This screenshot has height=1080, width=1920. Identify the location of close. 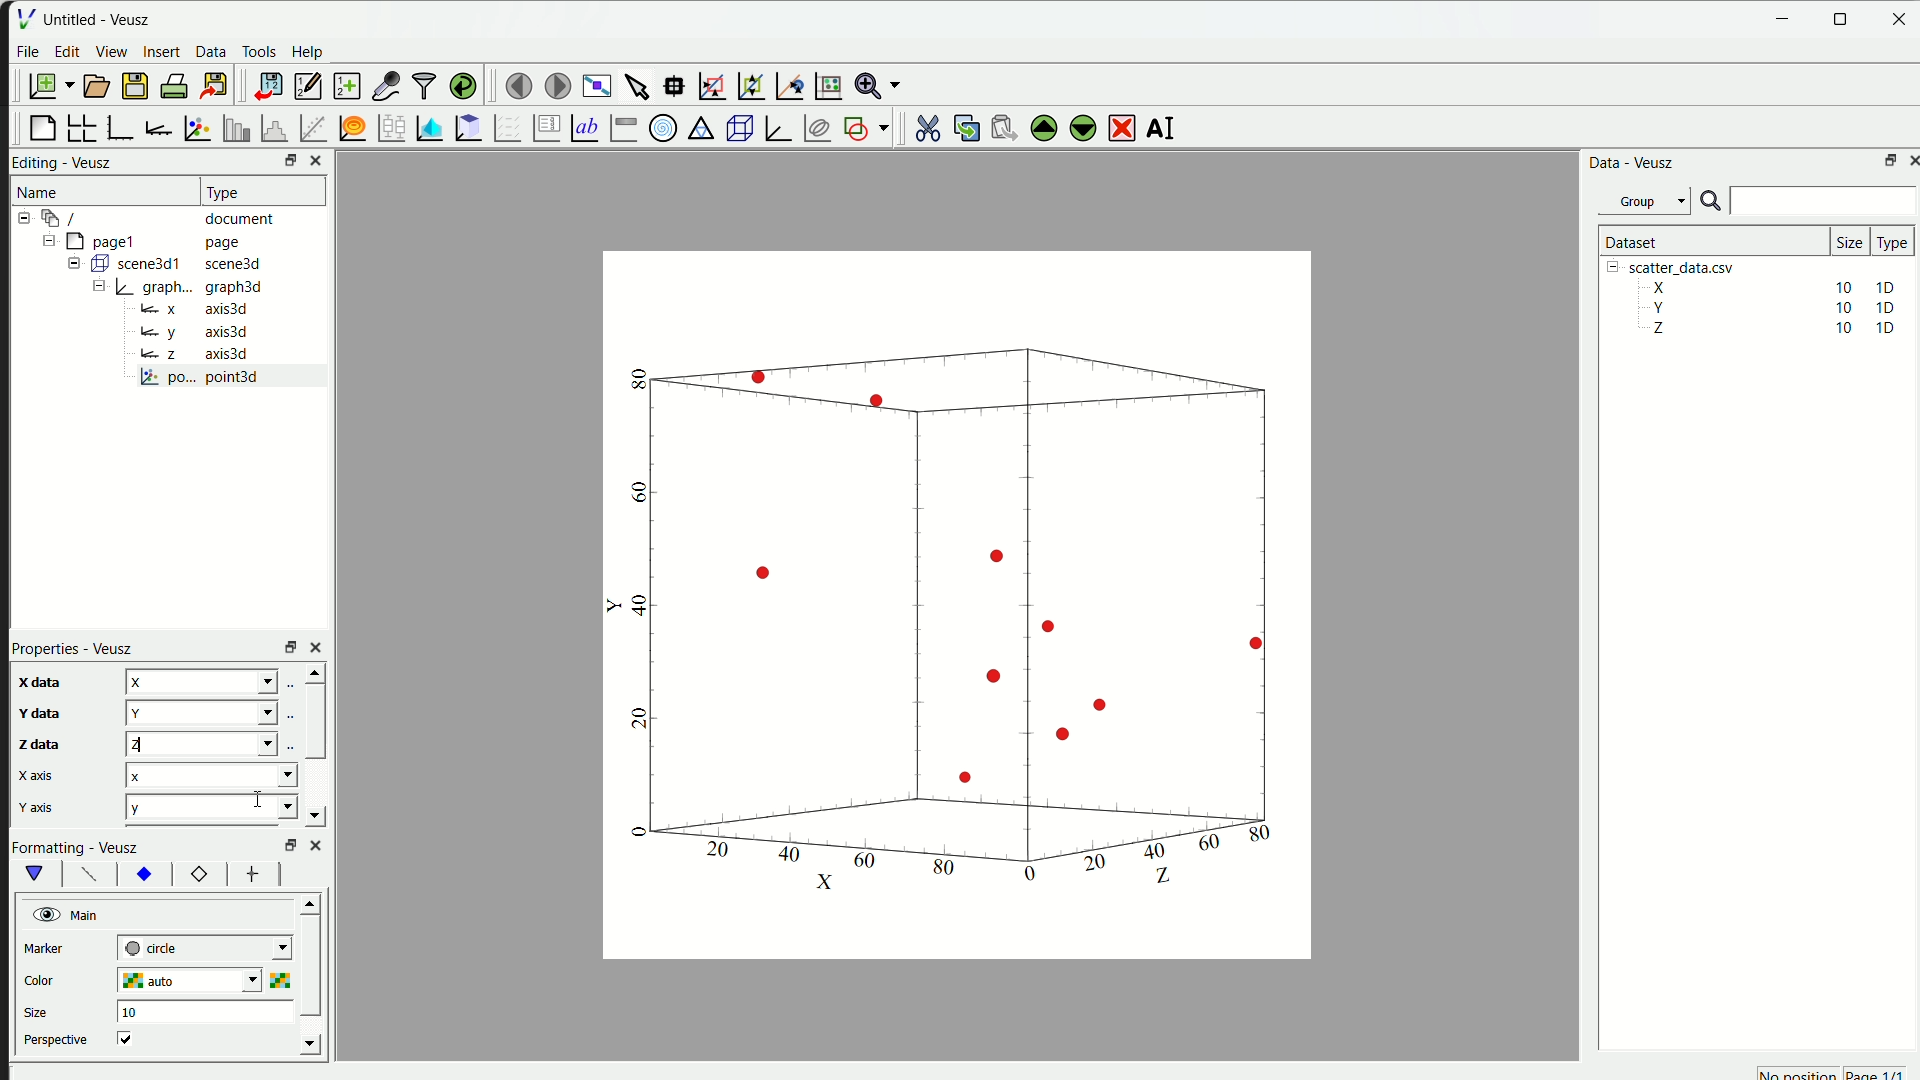
(1895, 18).